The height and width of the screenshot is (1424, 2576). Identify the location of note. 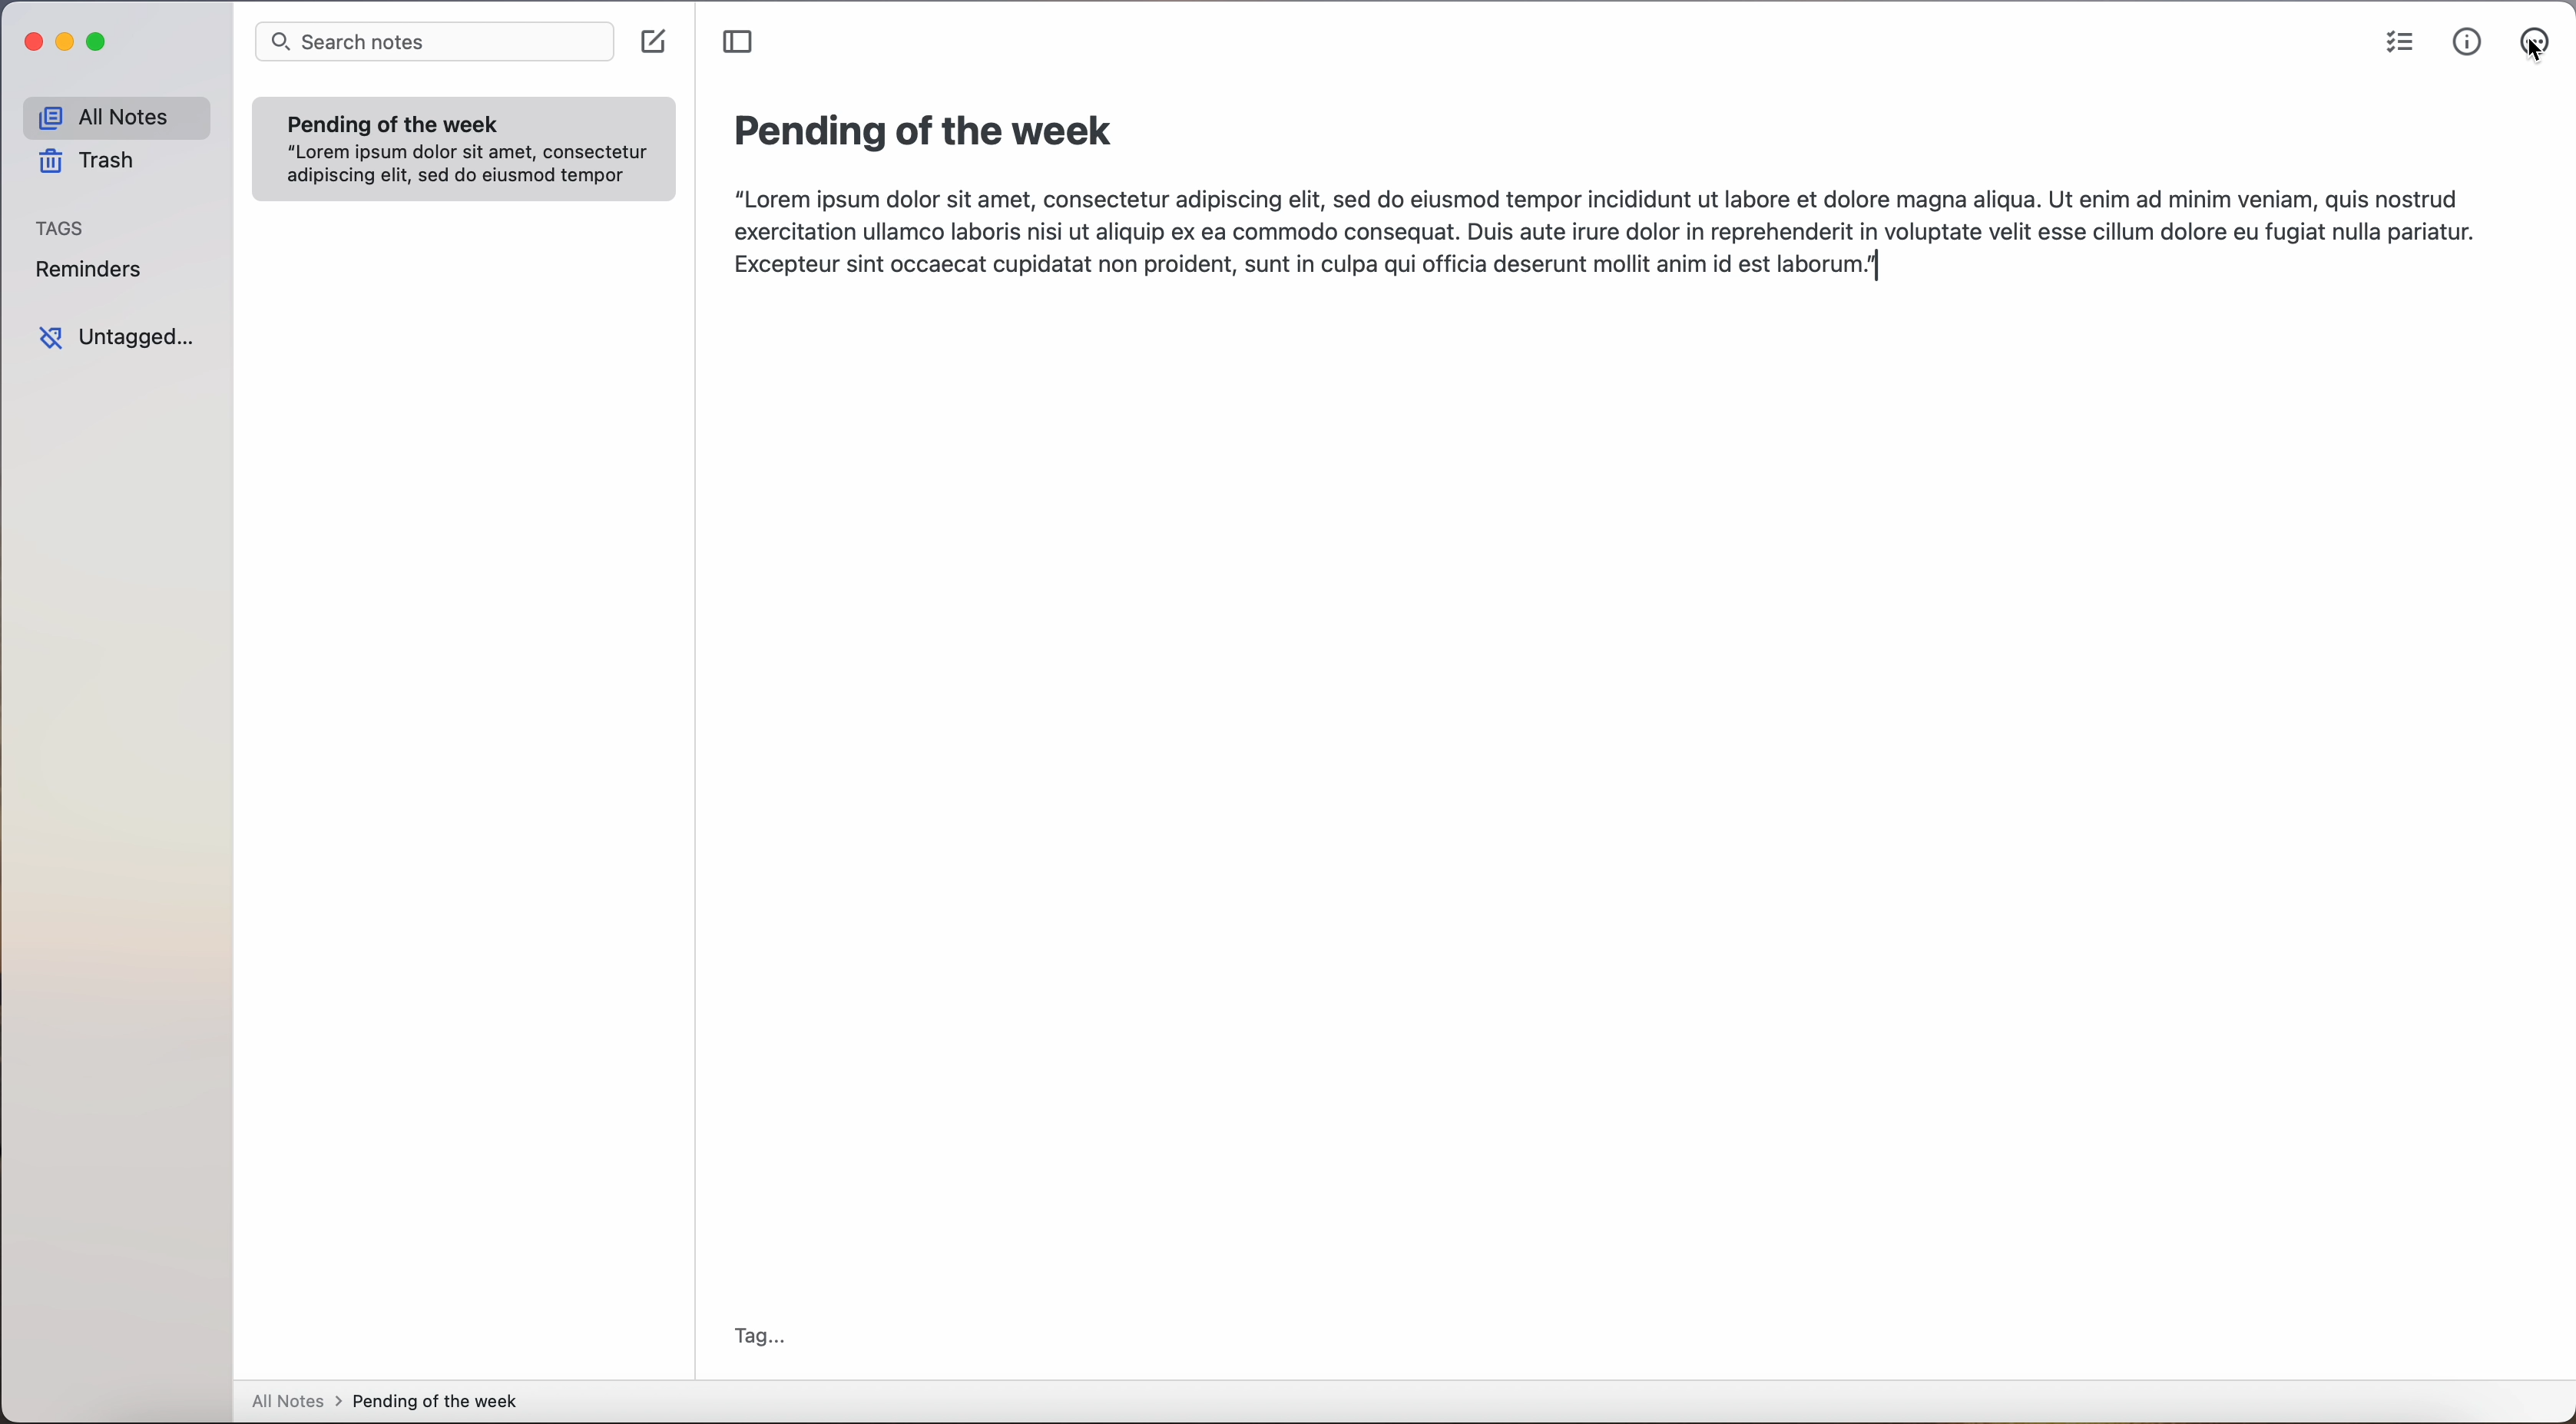
(464, 148).